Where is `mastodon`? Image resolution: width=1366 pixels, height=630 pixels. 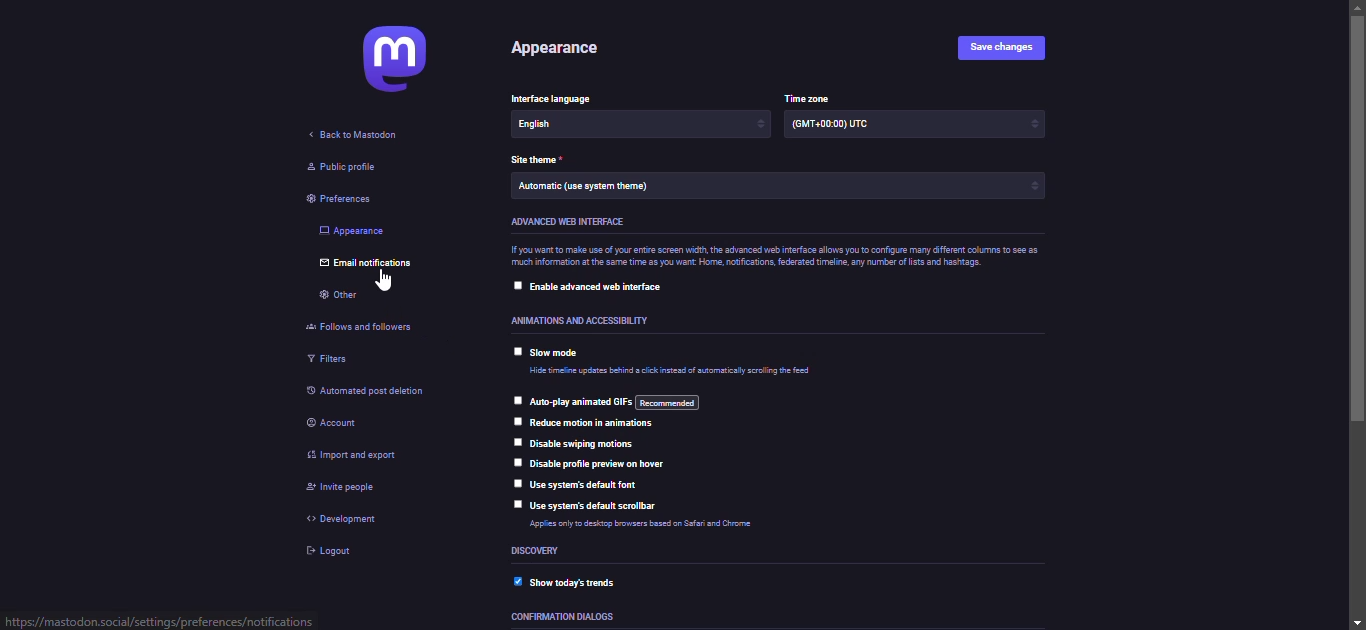 mastodon is located at coordinates (384, 65).